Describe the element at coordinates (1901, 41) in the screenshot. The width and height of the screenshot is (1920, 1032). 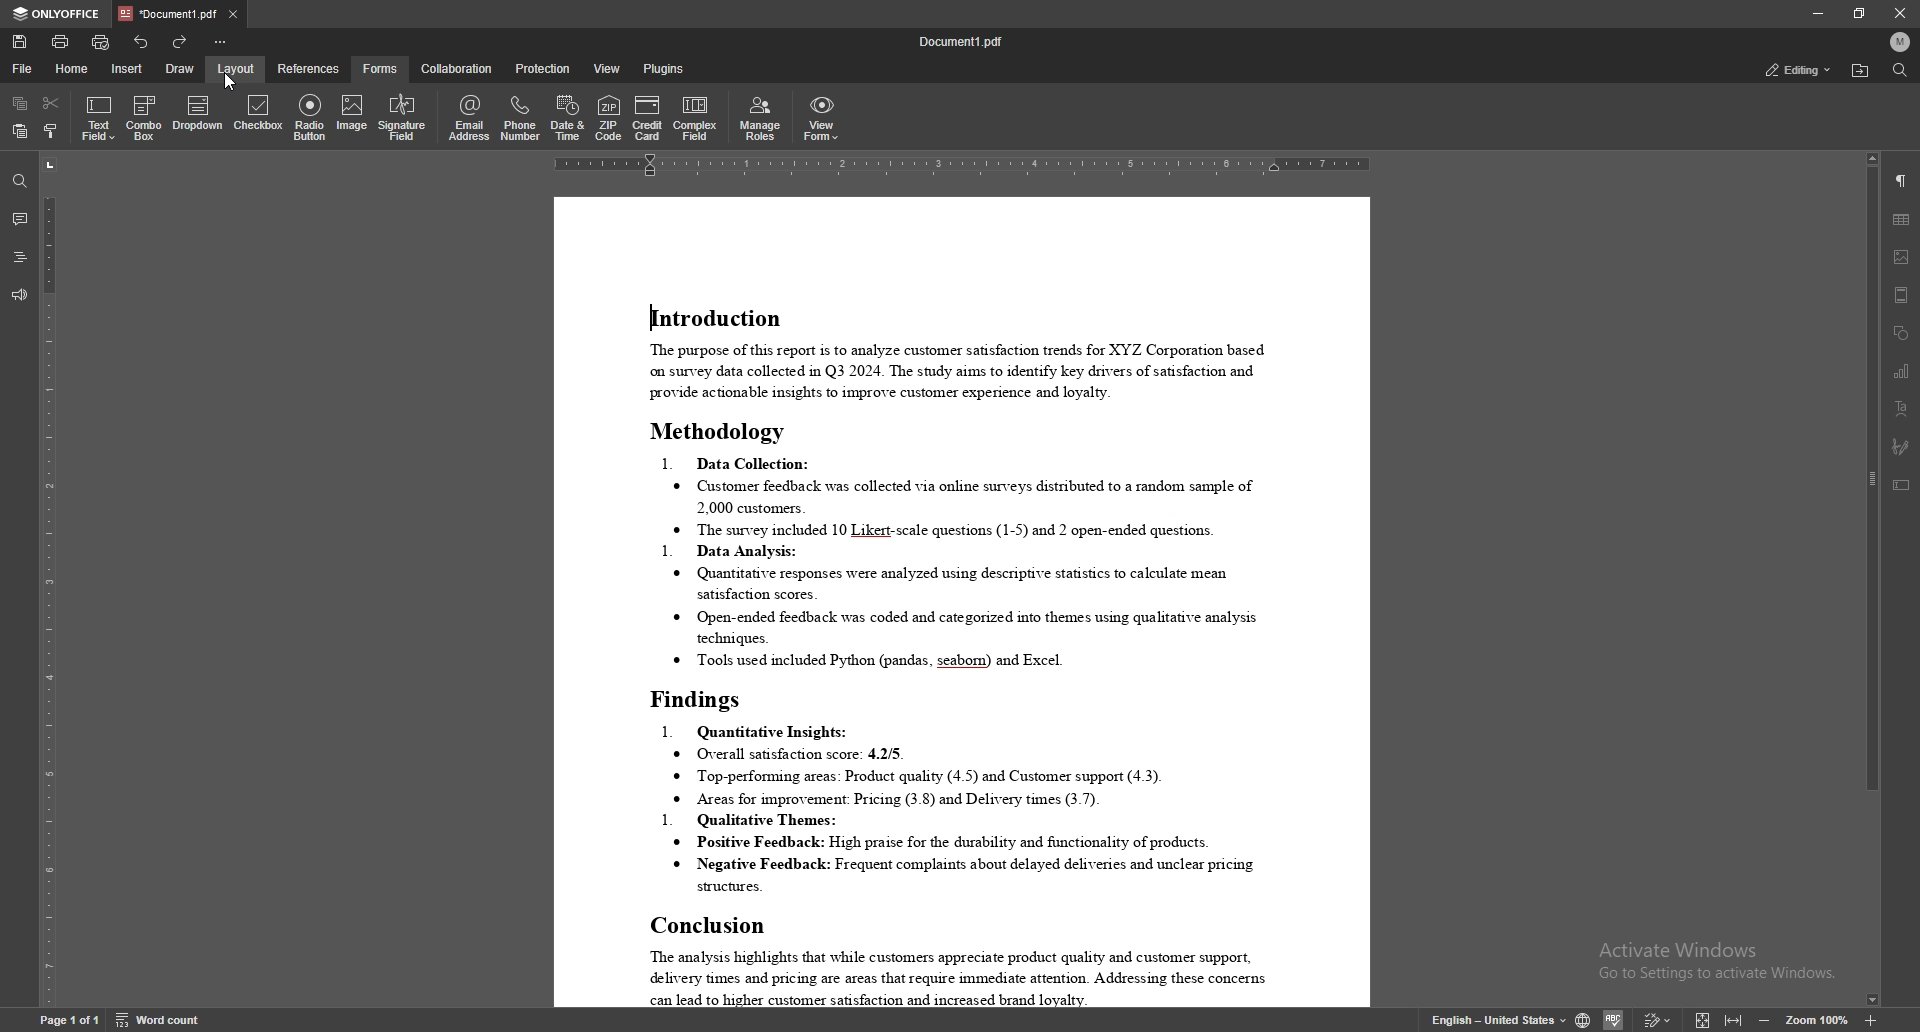
I see `profile` at that location.